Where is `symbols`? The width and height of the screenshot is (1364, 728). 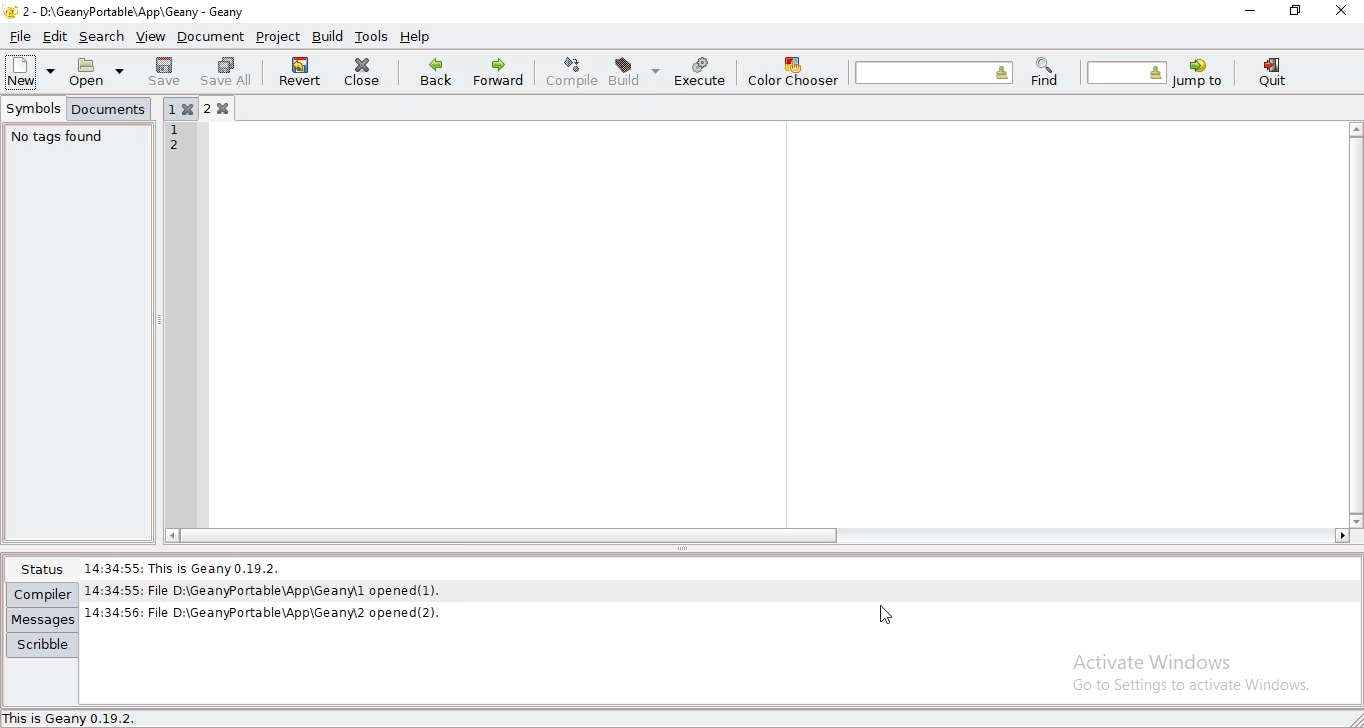 symbols is located at coordinates (35, 108).